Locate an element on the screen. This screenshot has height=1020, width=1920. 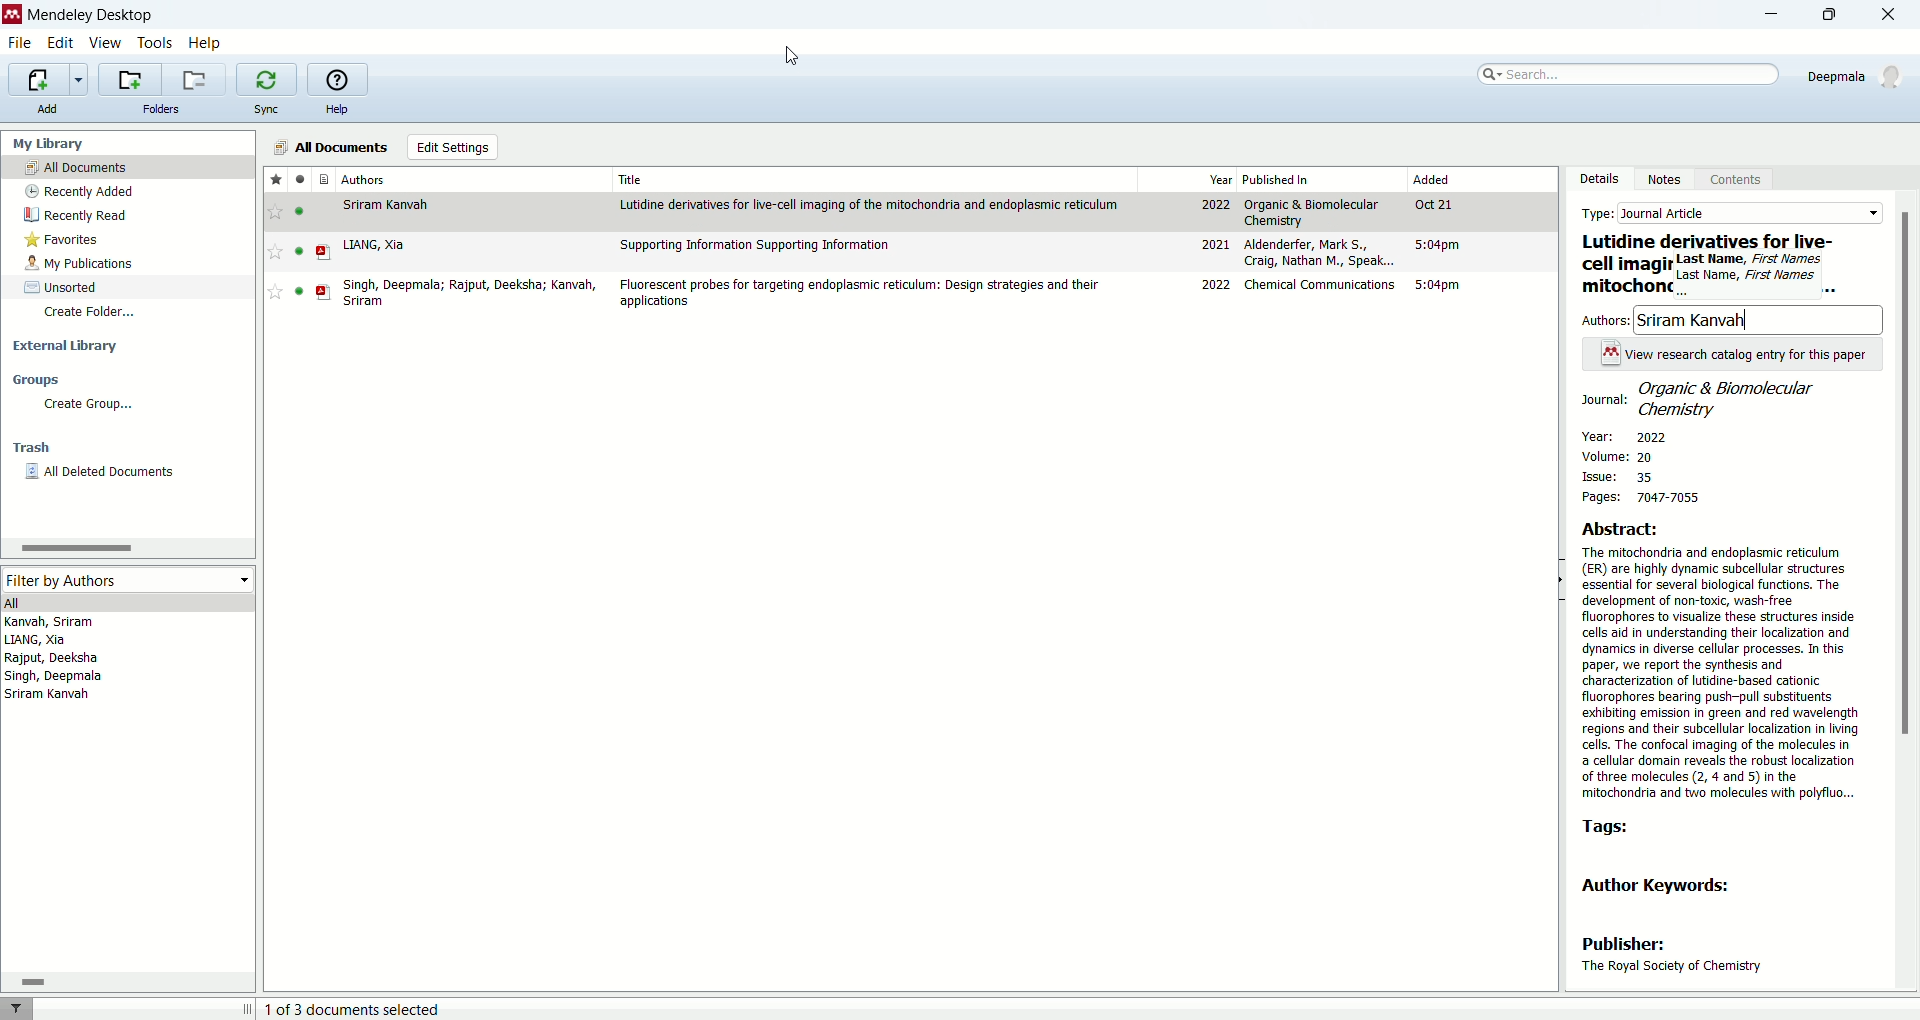
2022 is located at coordinates (1215, 285).